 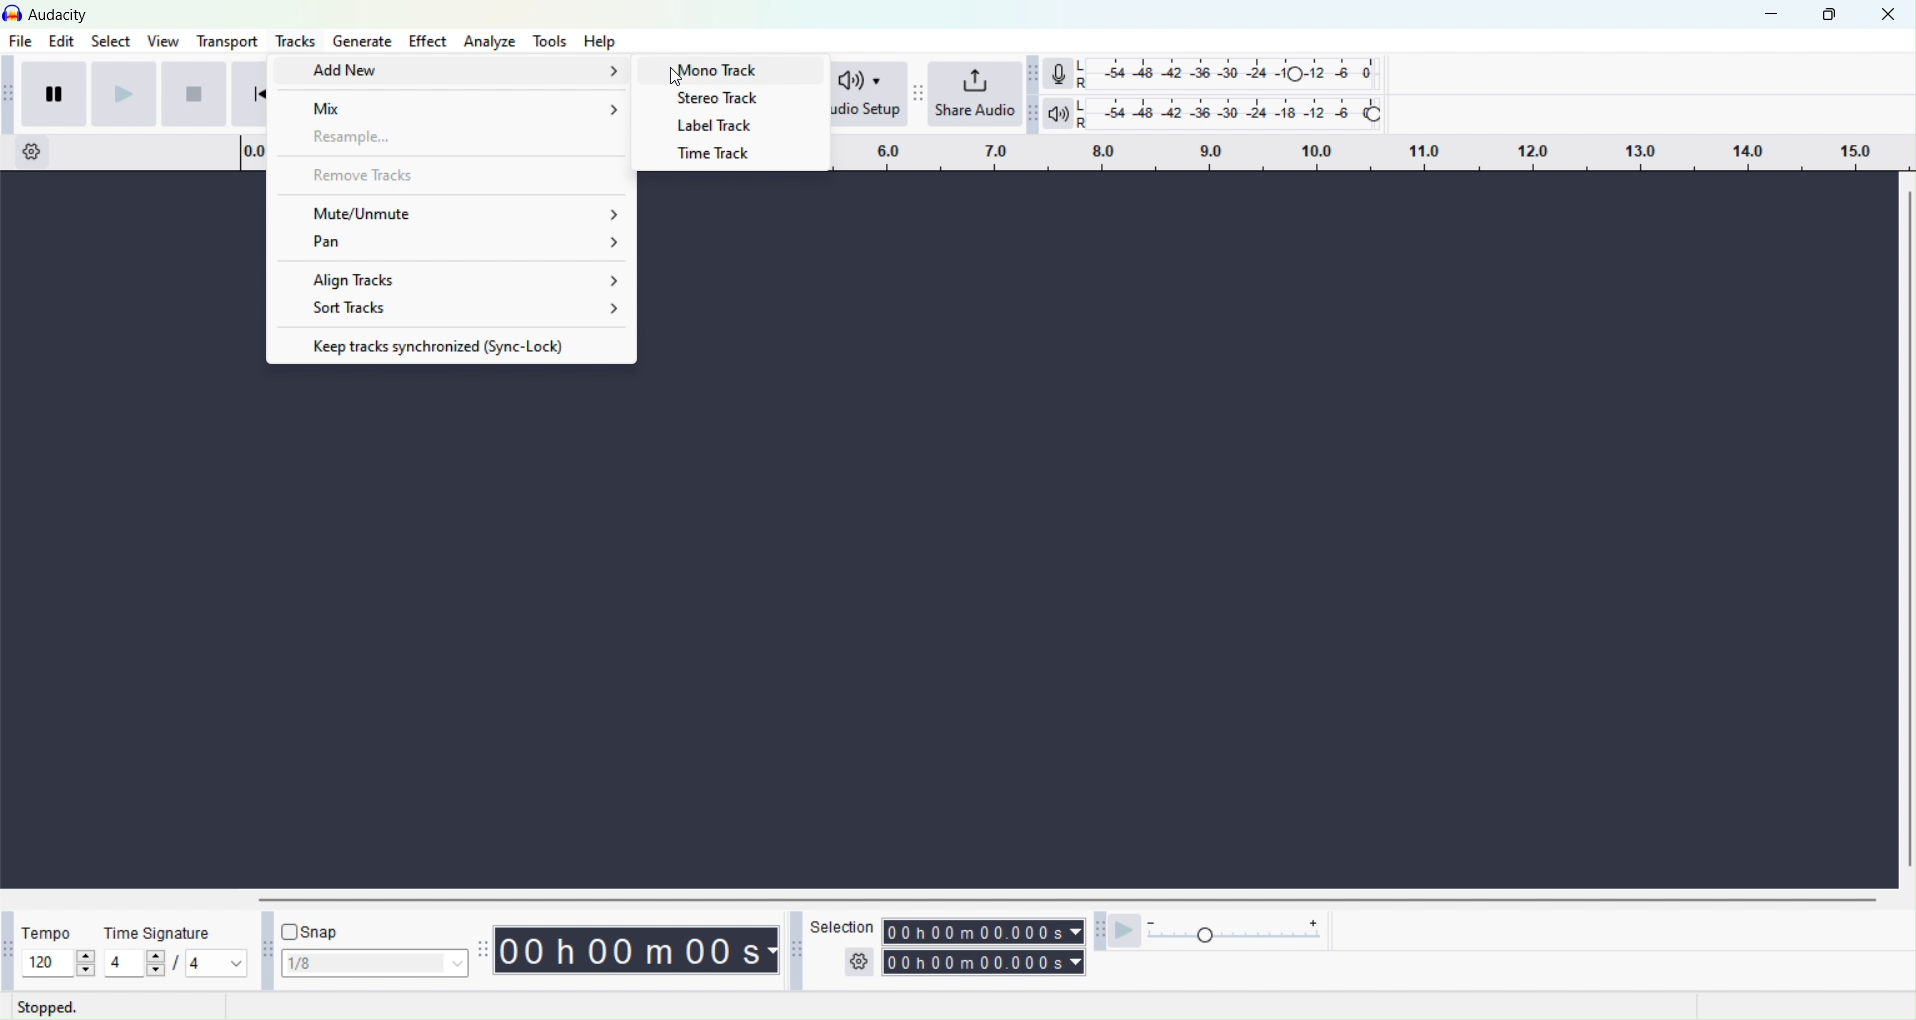 I want to click on Remove tools, so click(x=453, y=175).